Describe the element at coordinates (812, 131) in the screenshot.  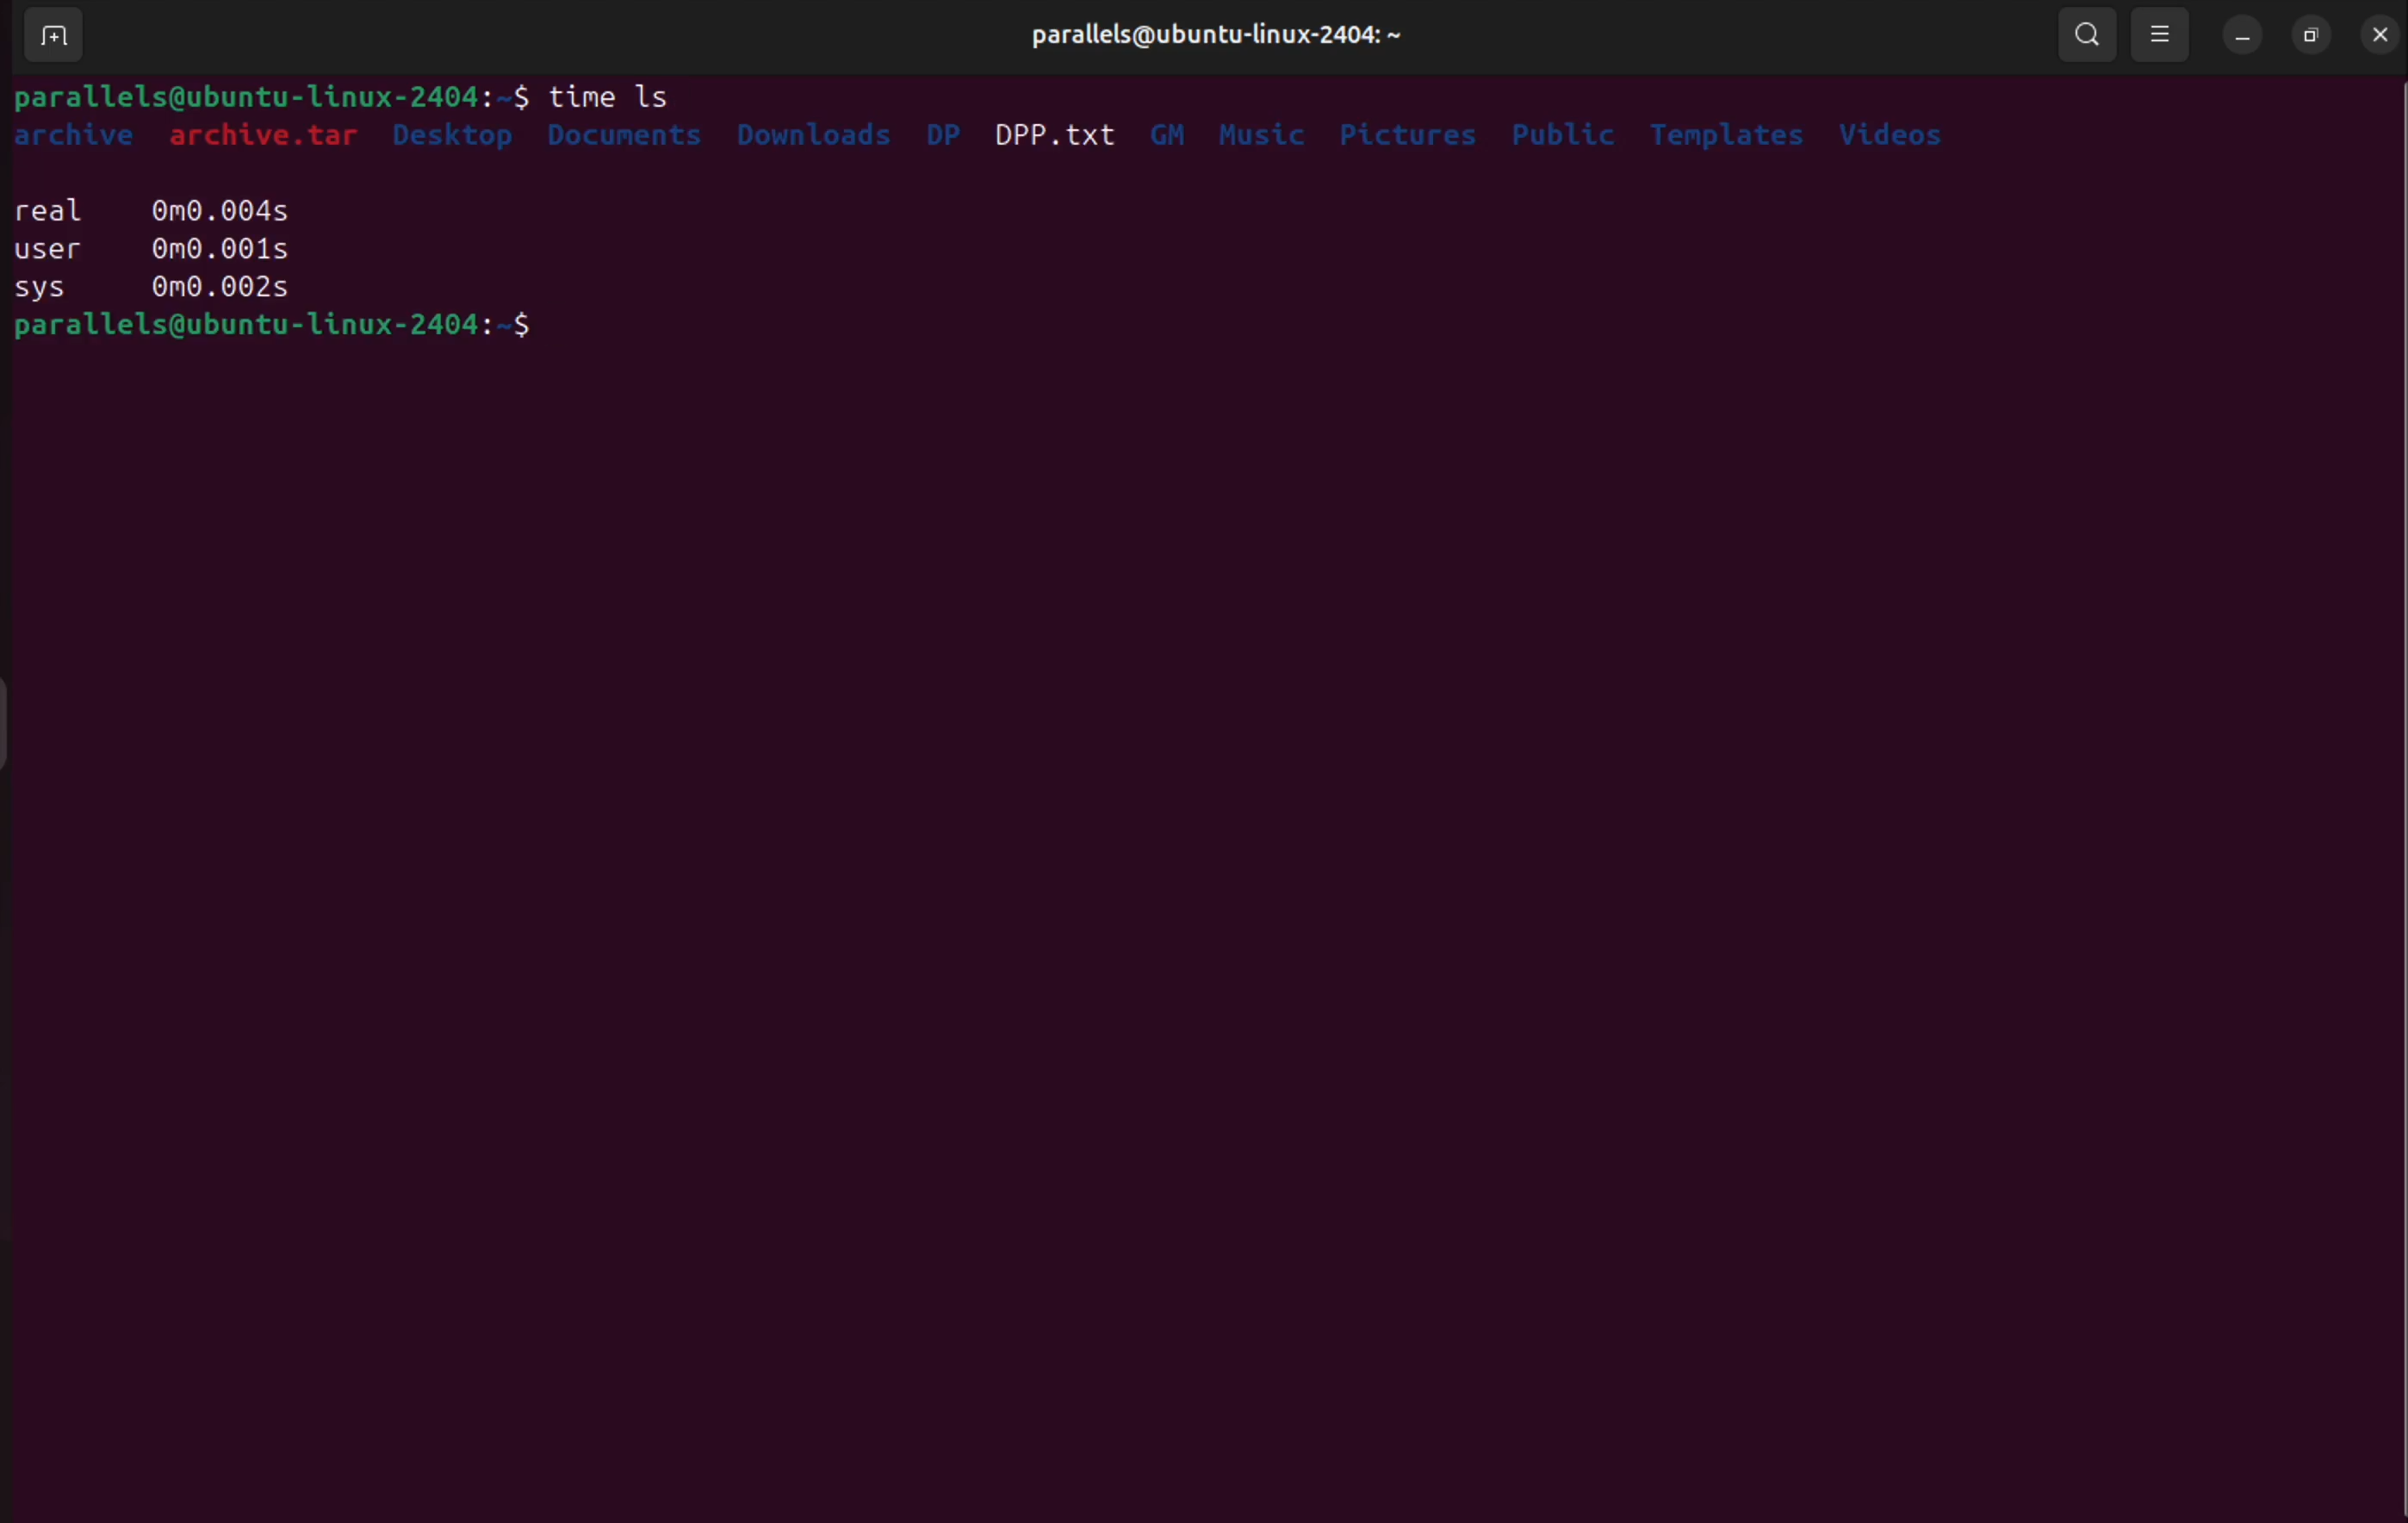
I see `Downloads` at that location.